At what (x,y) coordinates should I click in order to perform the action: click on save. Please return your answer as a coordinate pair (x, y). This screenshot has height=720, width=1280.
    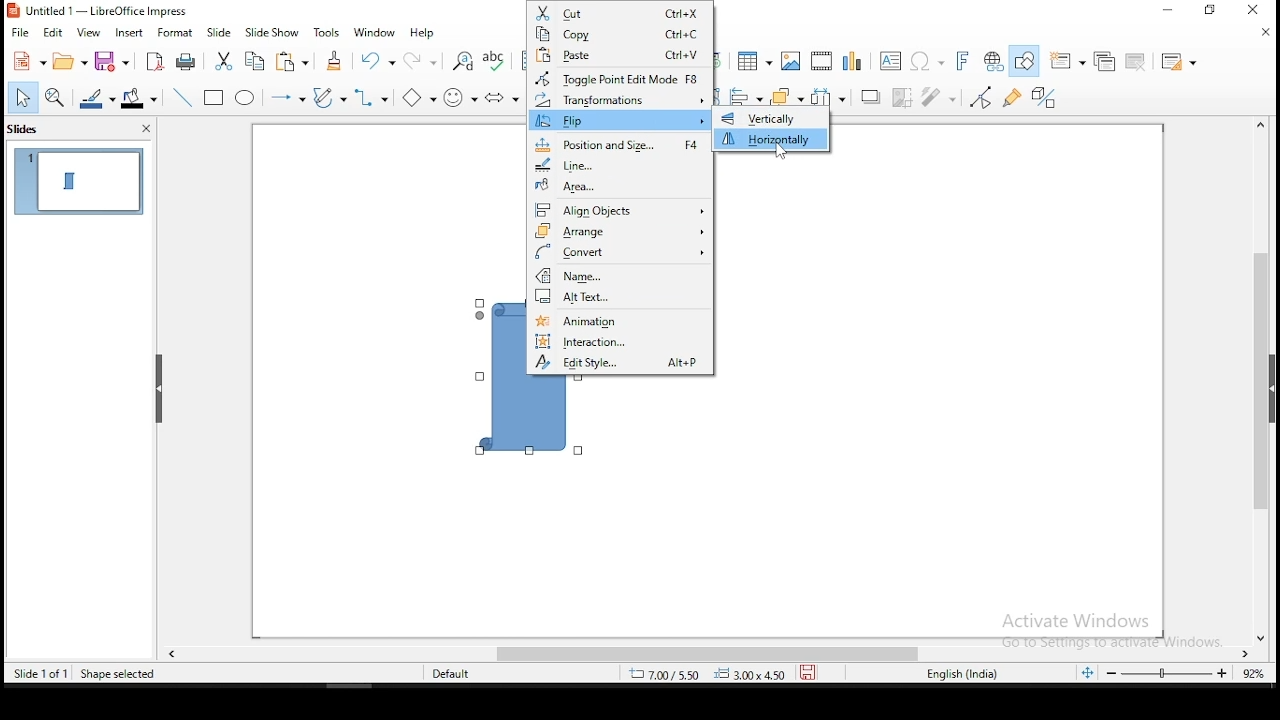
    Looking at the image, I should click on (111, 62).